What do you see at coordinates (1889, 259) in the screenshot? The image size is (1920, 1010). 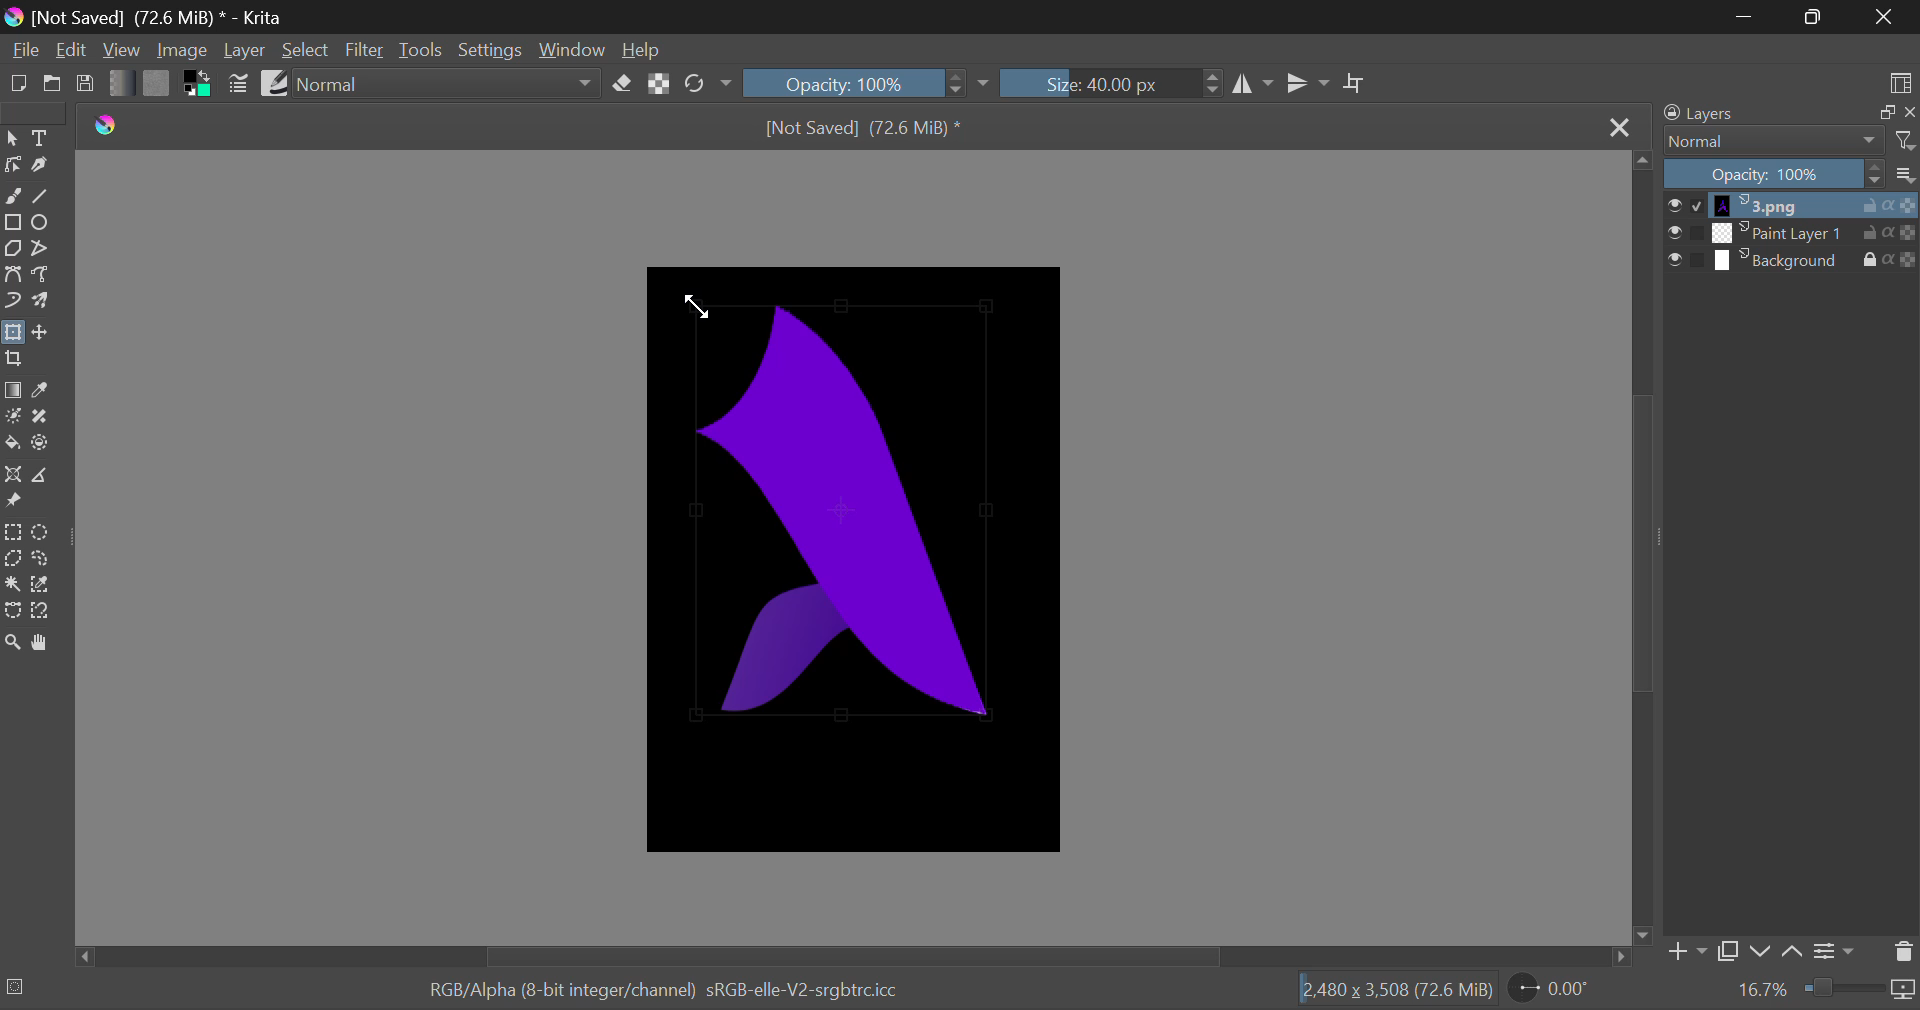 I see `actions` at bounding box center [1889, 259].